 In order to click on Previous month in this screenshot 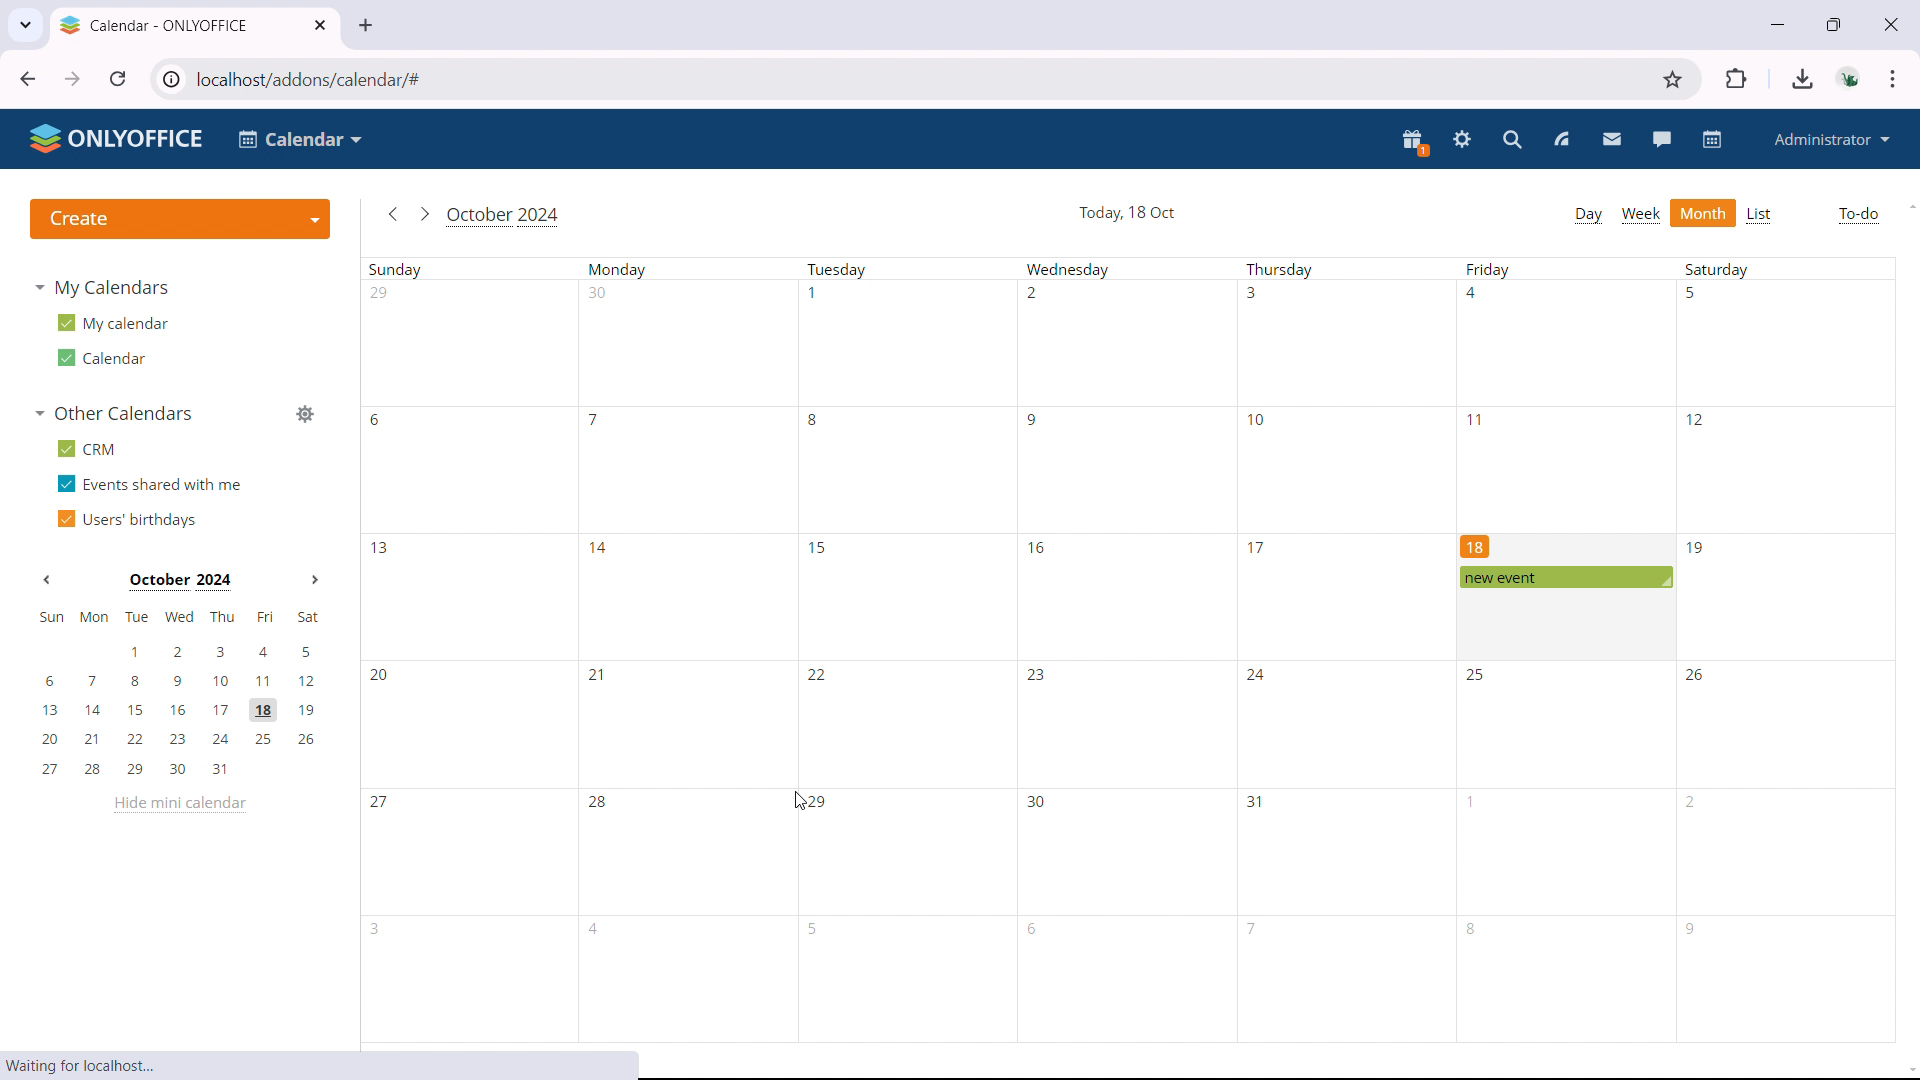, I will do `click(48, 579)`.